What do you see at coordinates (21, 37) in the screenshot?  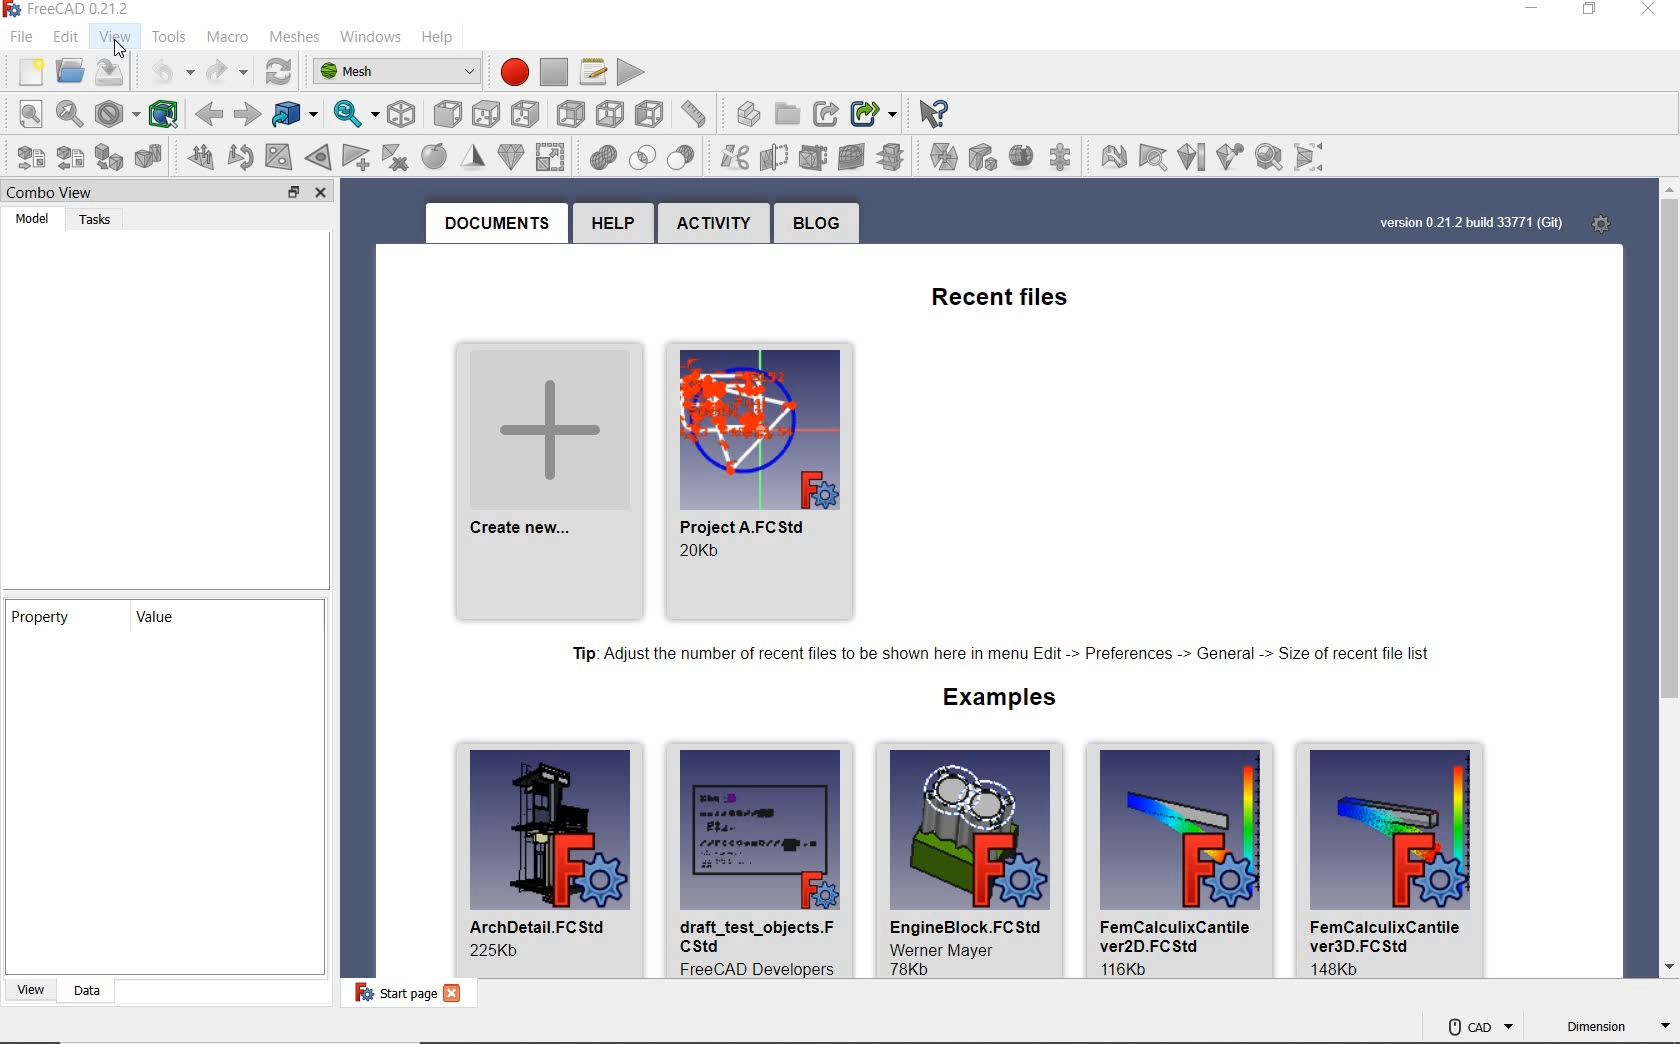 I see `file` at bounding box center [21, 37].